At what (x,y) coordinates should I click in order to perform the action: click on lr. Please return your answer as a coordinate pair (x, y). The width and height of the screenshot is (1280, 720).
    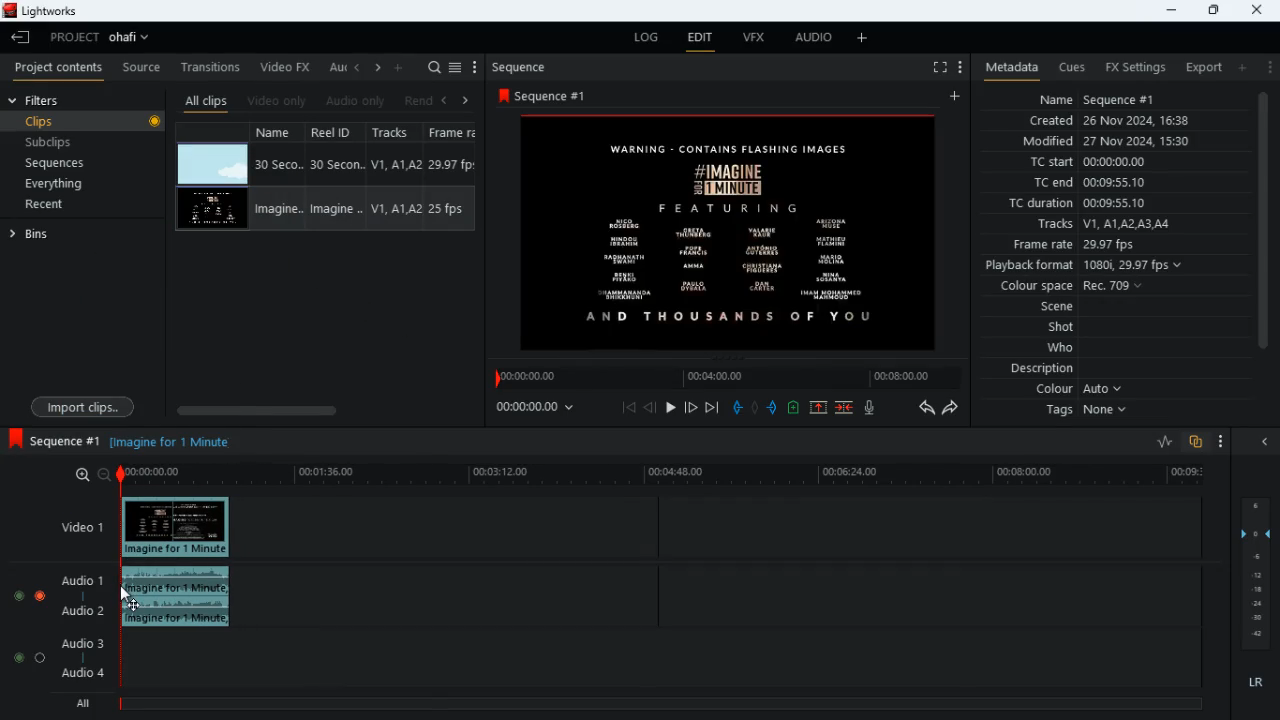
    Looking at the image, I should click on (1258, 685).